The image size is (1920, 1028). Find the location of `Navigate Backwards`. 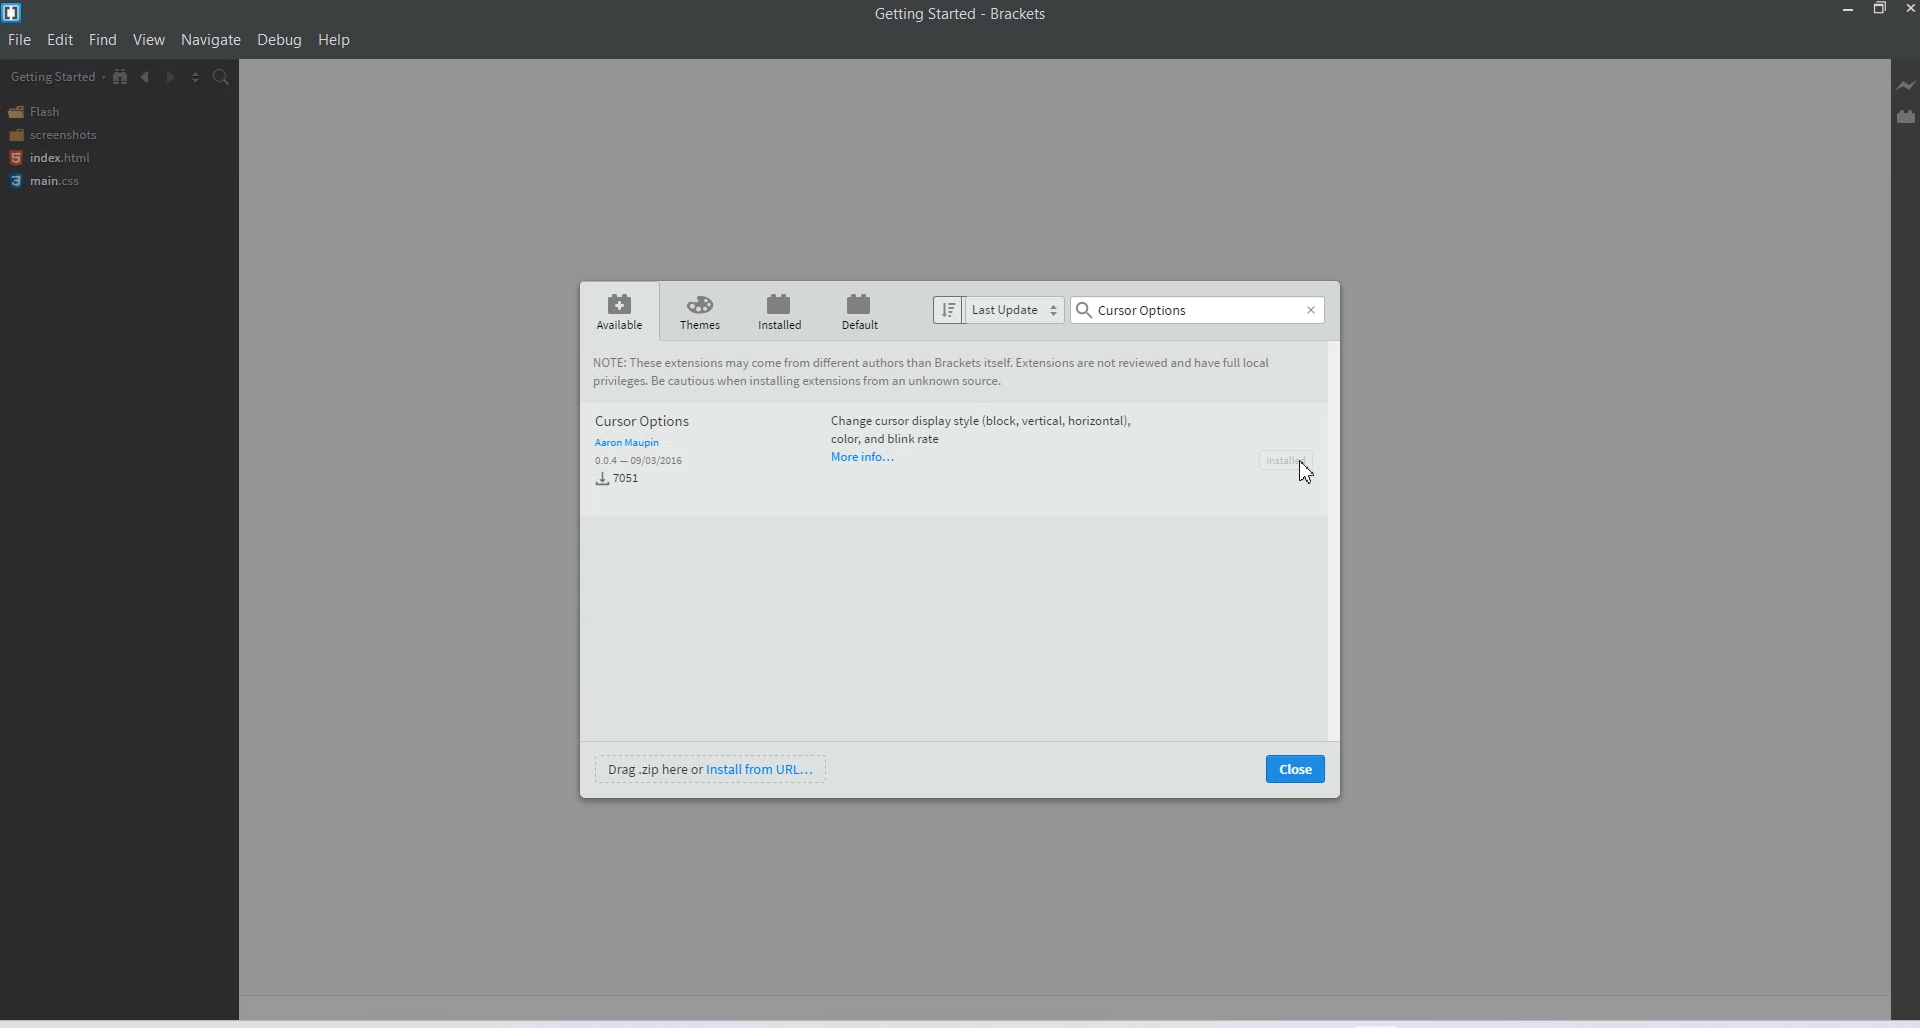

Navigate Backwards is located at coordinates (146, 77).